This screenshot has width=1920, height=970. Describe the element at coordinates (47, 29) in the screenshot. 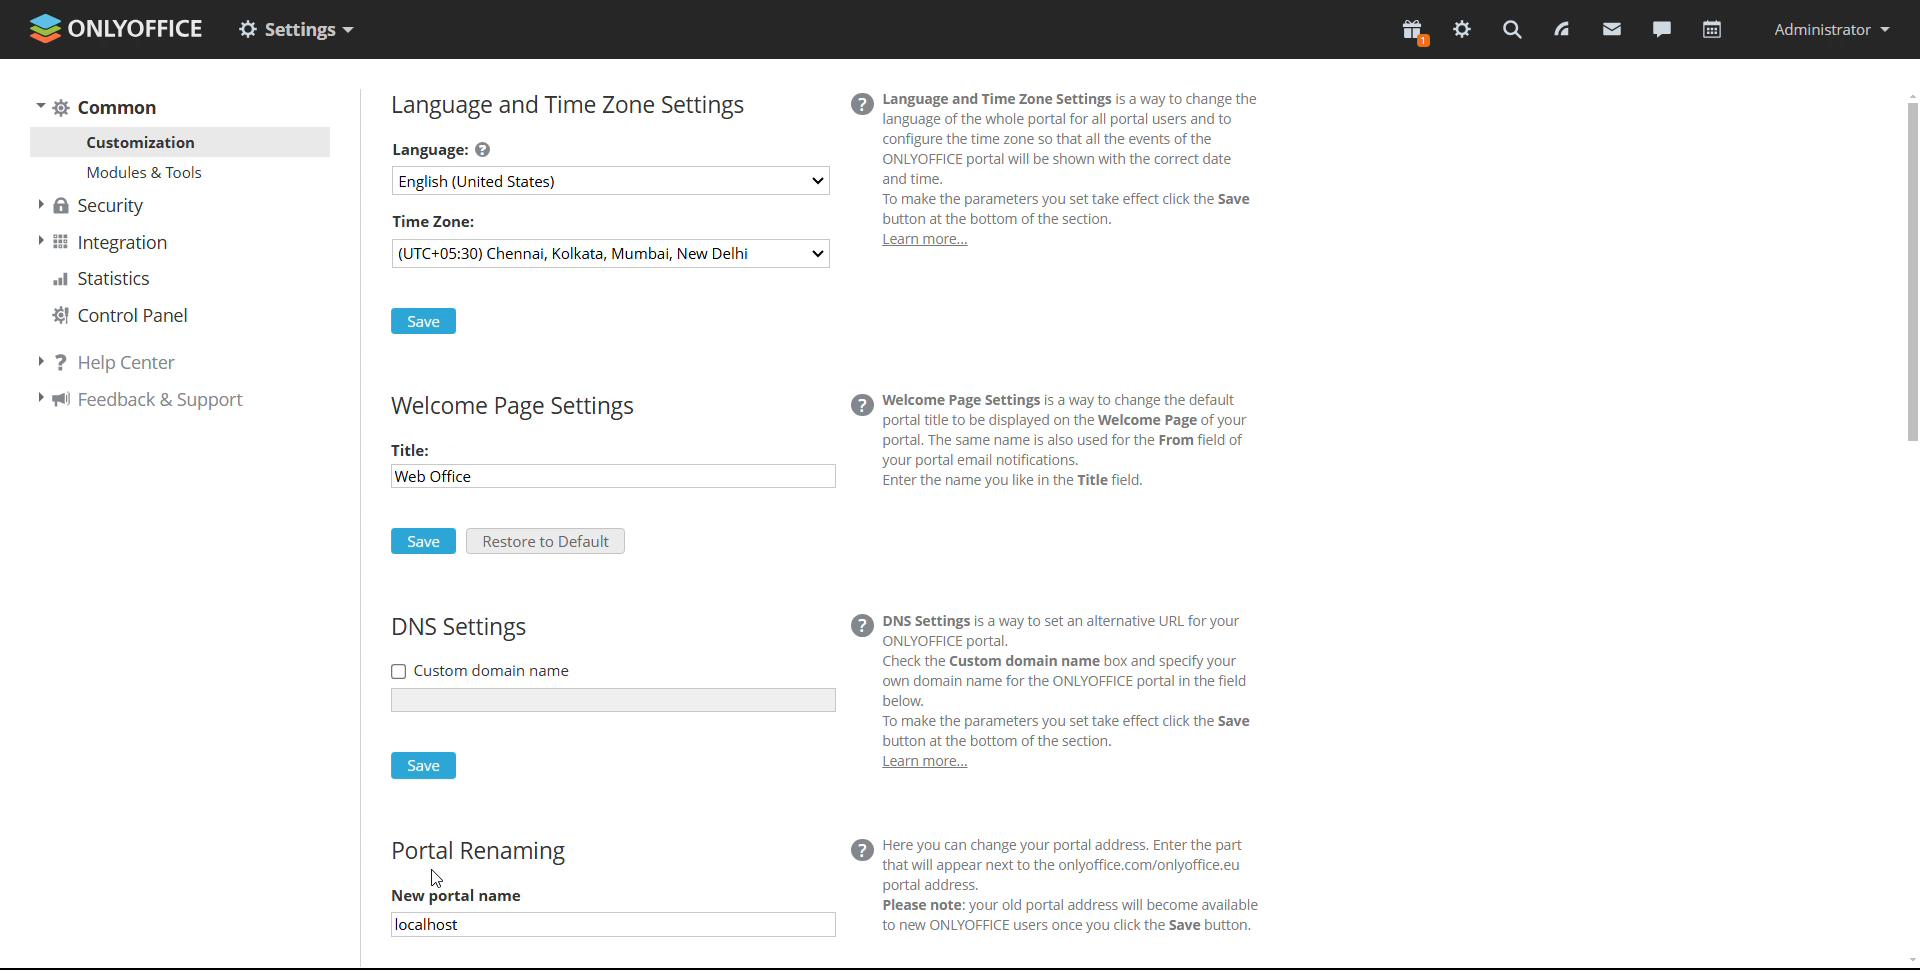

I see `onlyoffice logo` at that location.